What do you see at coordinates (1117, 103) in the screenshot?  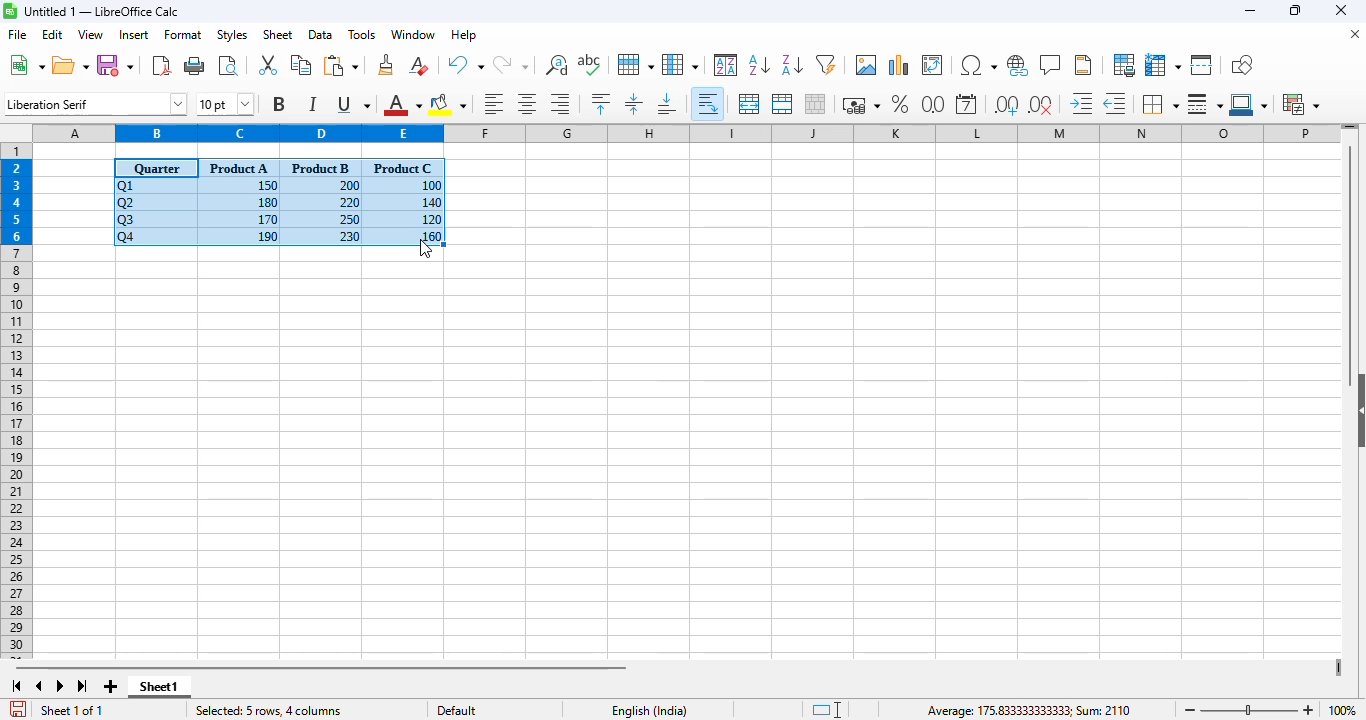 I see `decrease indent` at bounding box center [1117, 103].